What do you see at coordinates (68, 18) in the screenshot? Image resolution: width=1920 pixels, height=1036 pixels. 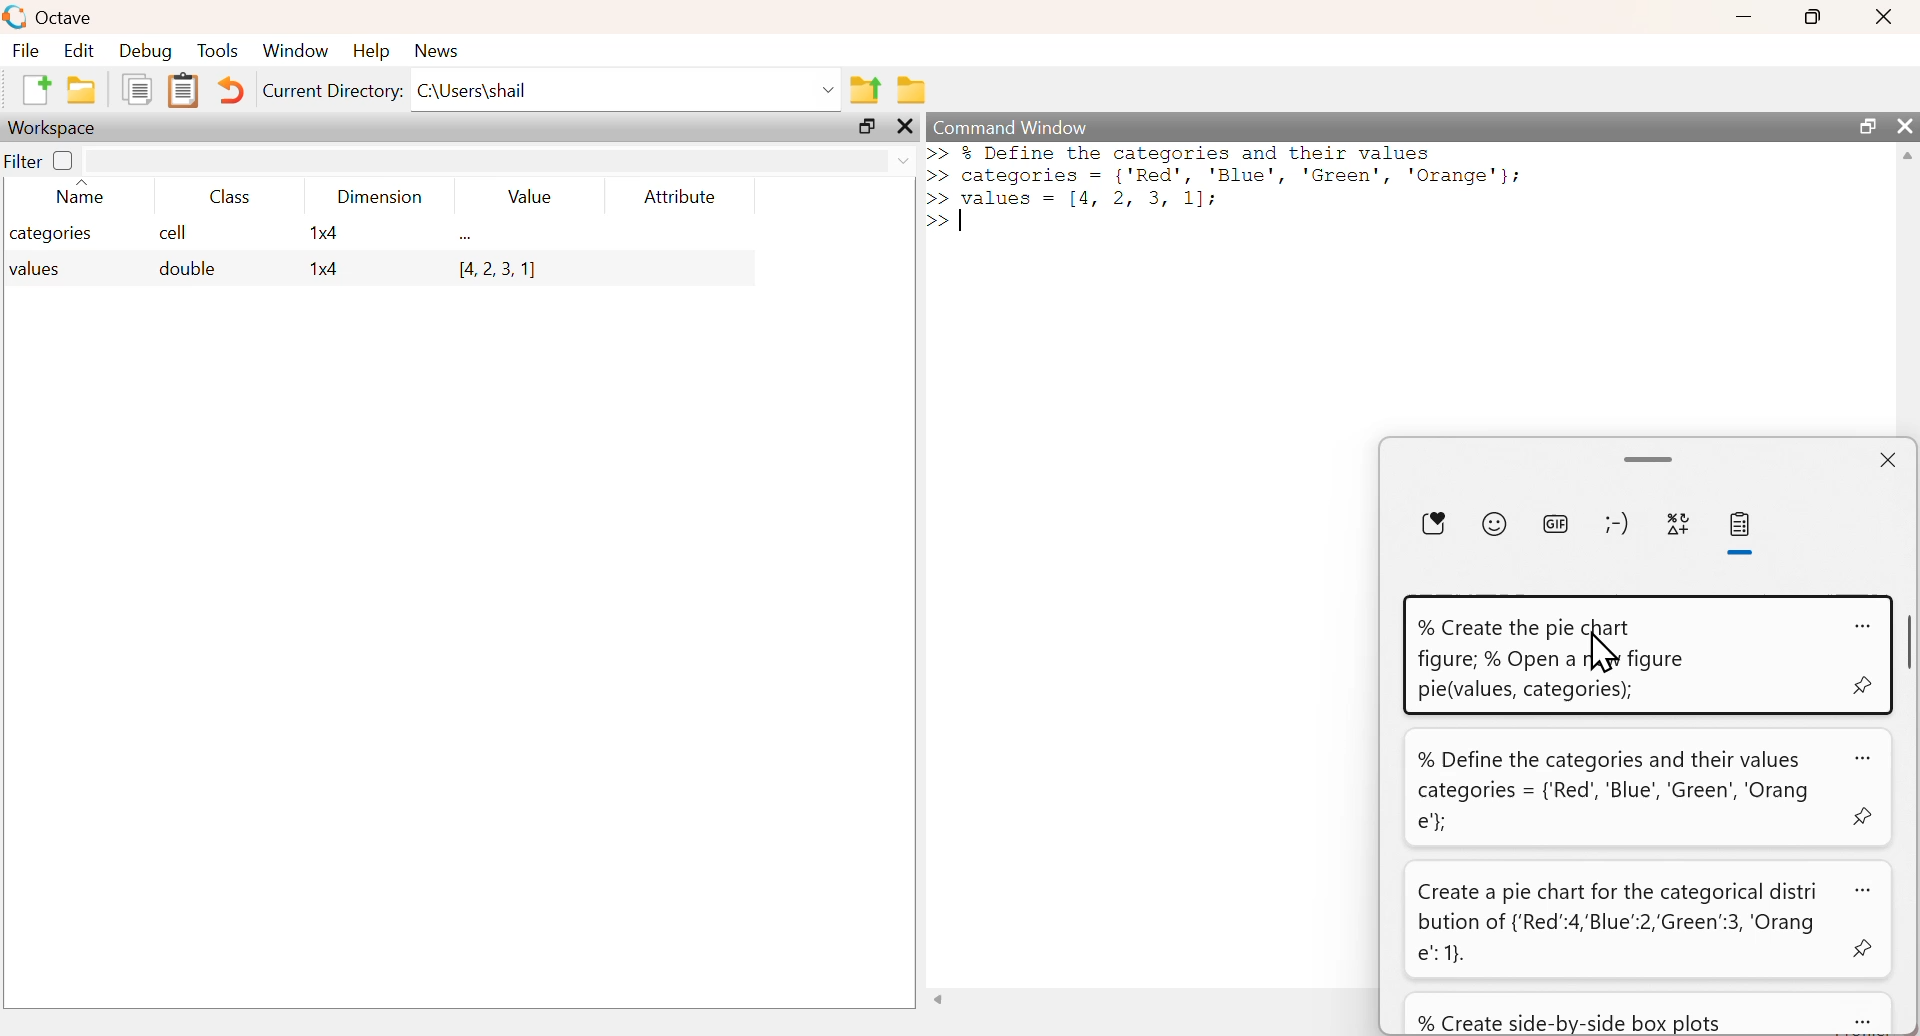 I see `Octave` at bounding box center [68, 18].